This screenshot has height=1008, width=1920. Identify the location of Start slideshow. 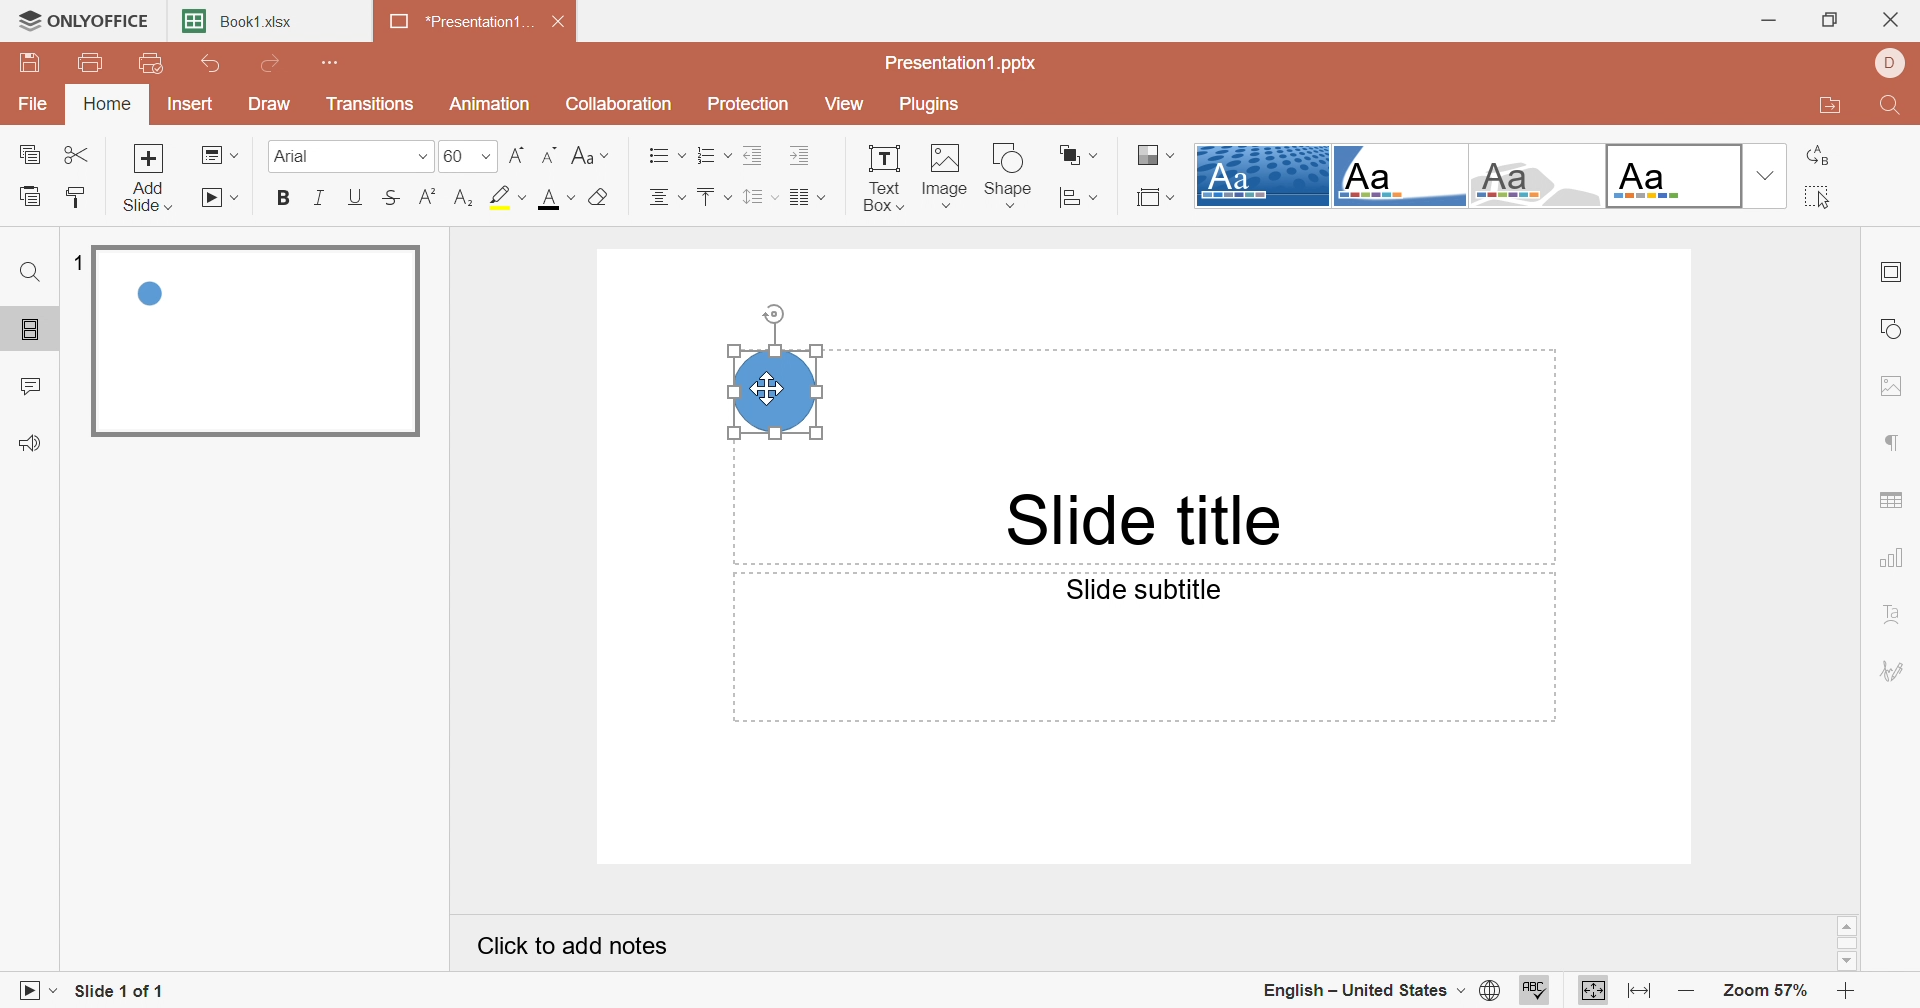
(222, 198).